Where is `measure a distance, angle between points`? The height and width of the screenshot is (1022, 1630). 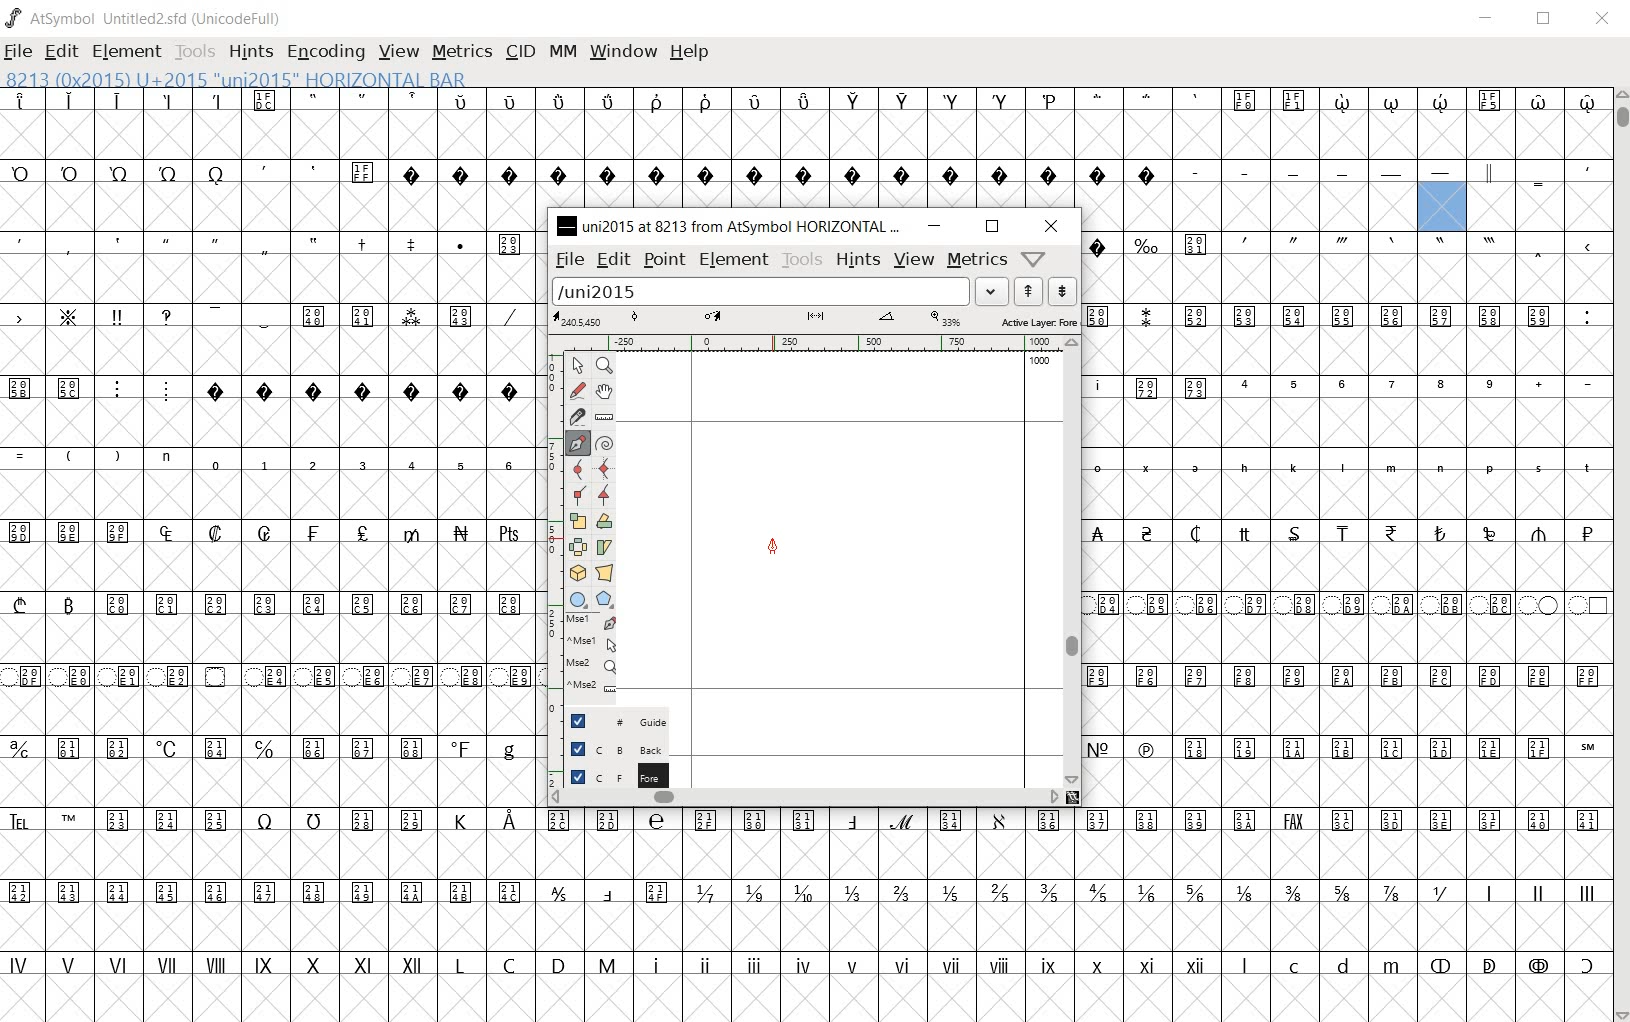 measure a distance, angle between points is located at coordinates (605, 417).